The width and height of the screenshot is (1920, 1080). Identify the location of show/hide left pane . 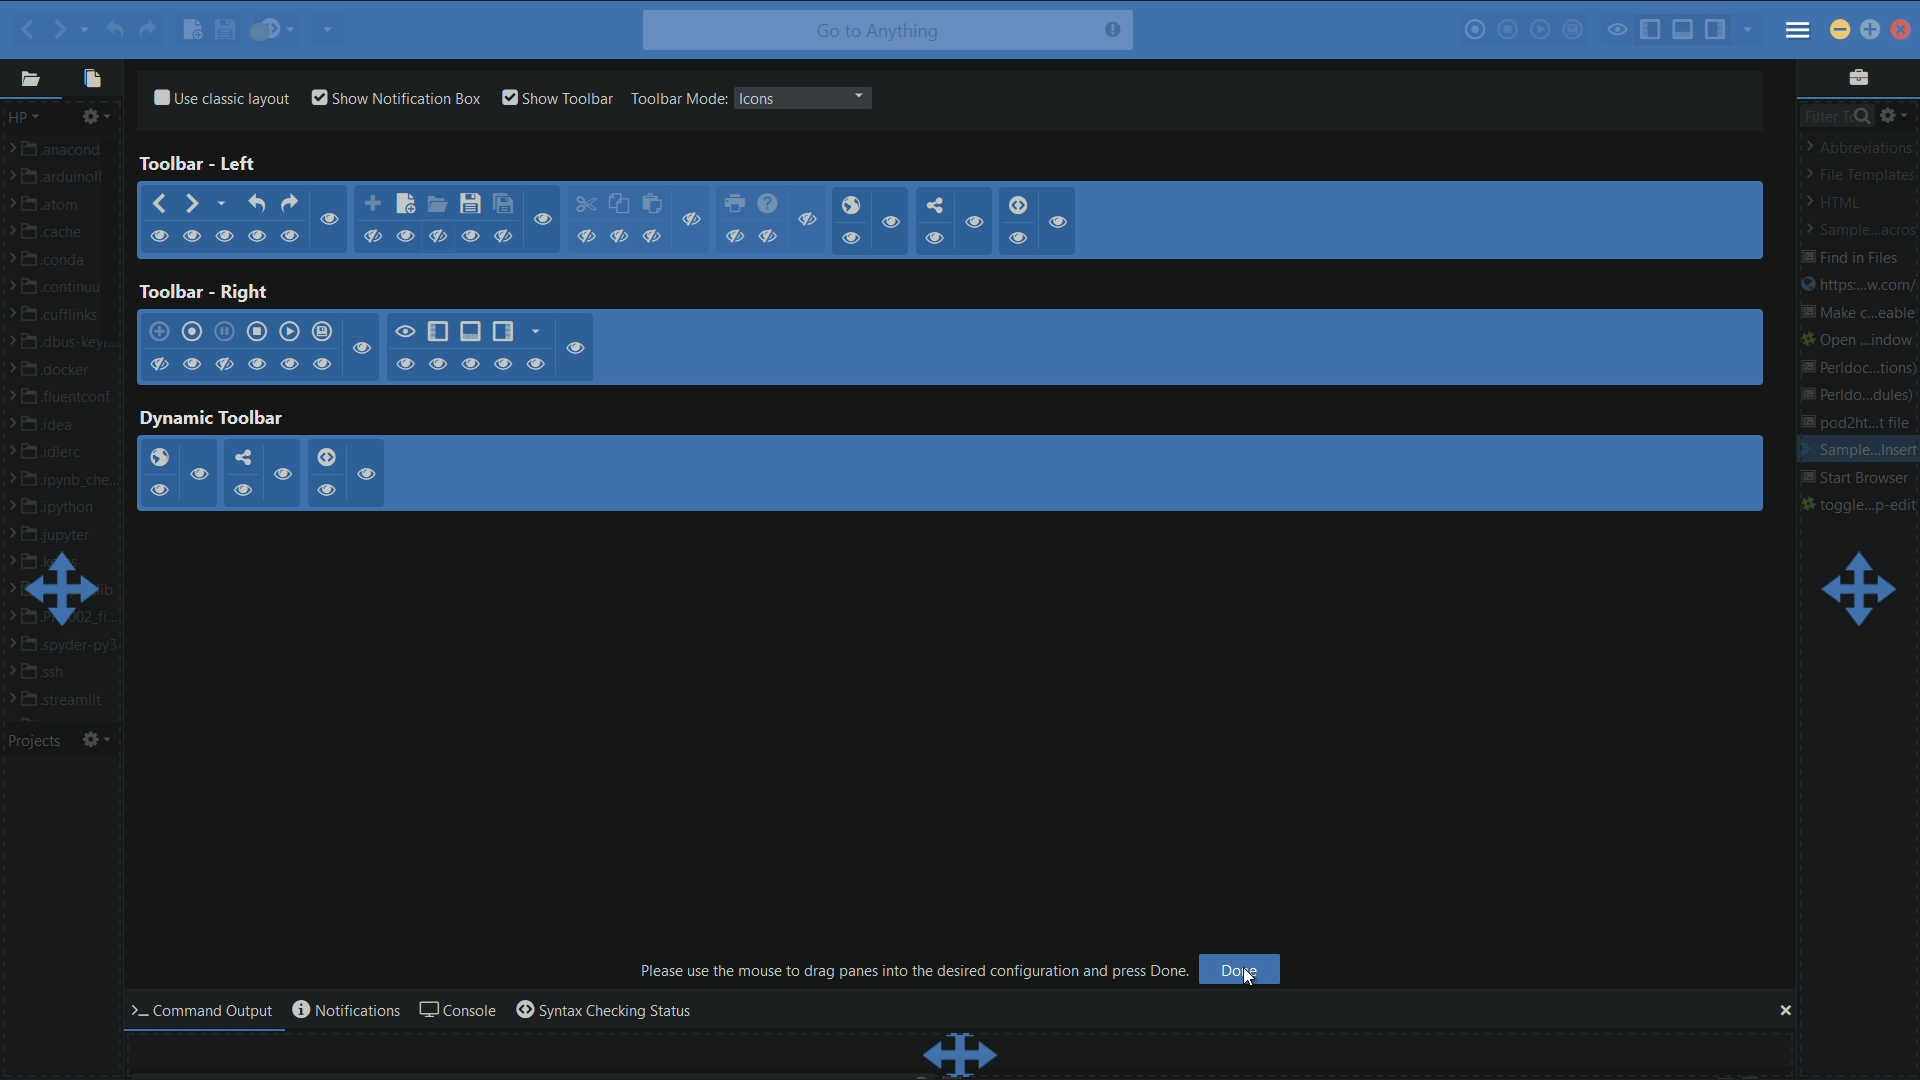
(1651, 28).